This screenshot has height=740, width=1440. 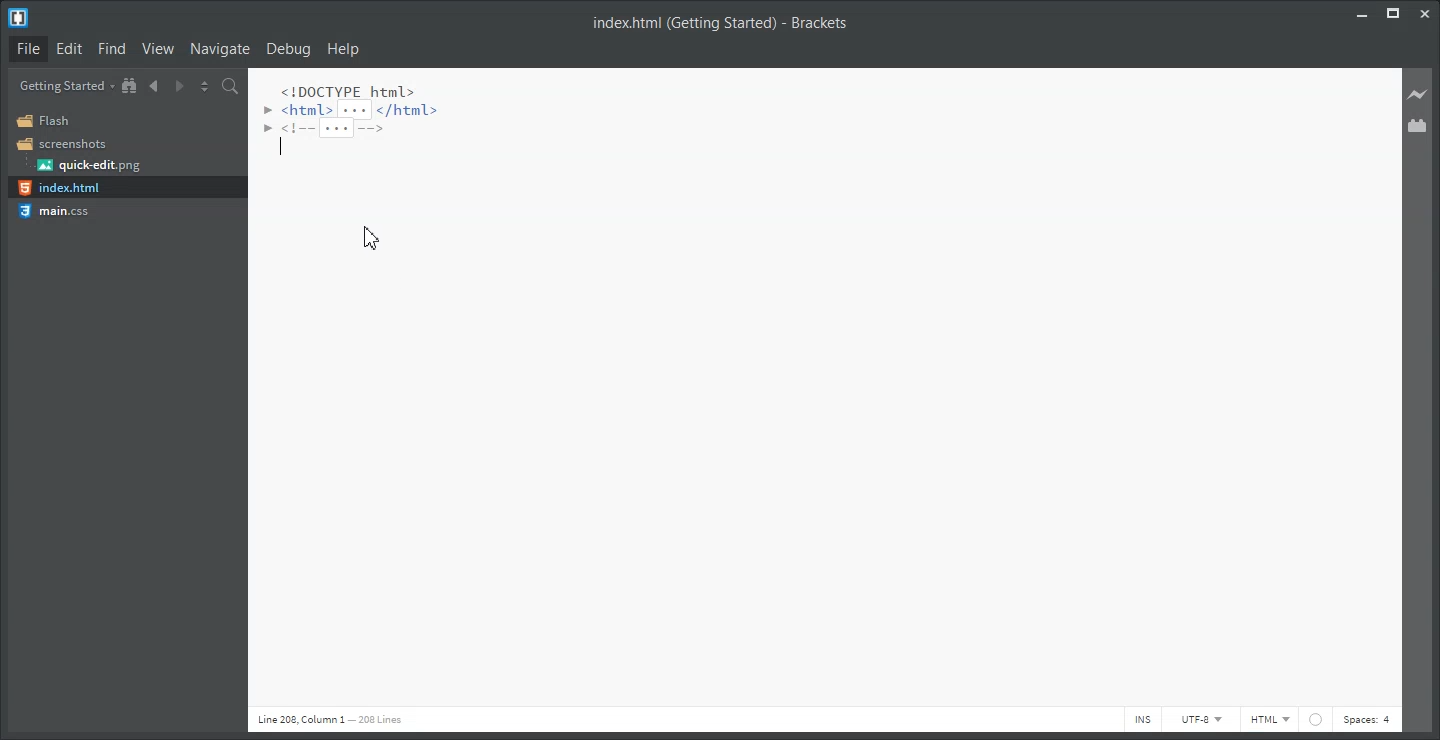 What do you see at coordinates (371, 237) in the screenshot?
I see `cursor` at bounding box center [371, 237].